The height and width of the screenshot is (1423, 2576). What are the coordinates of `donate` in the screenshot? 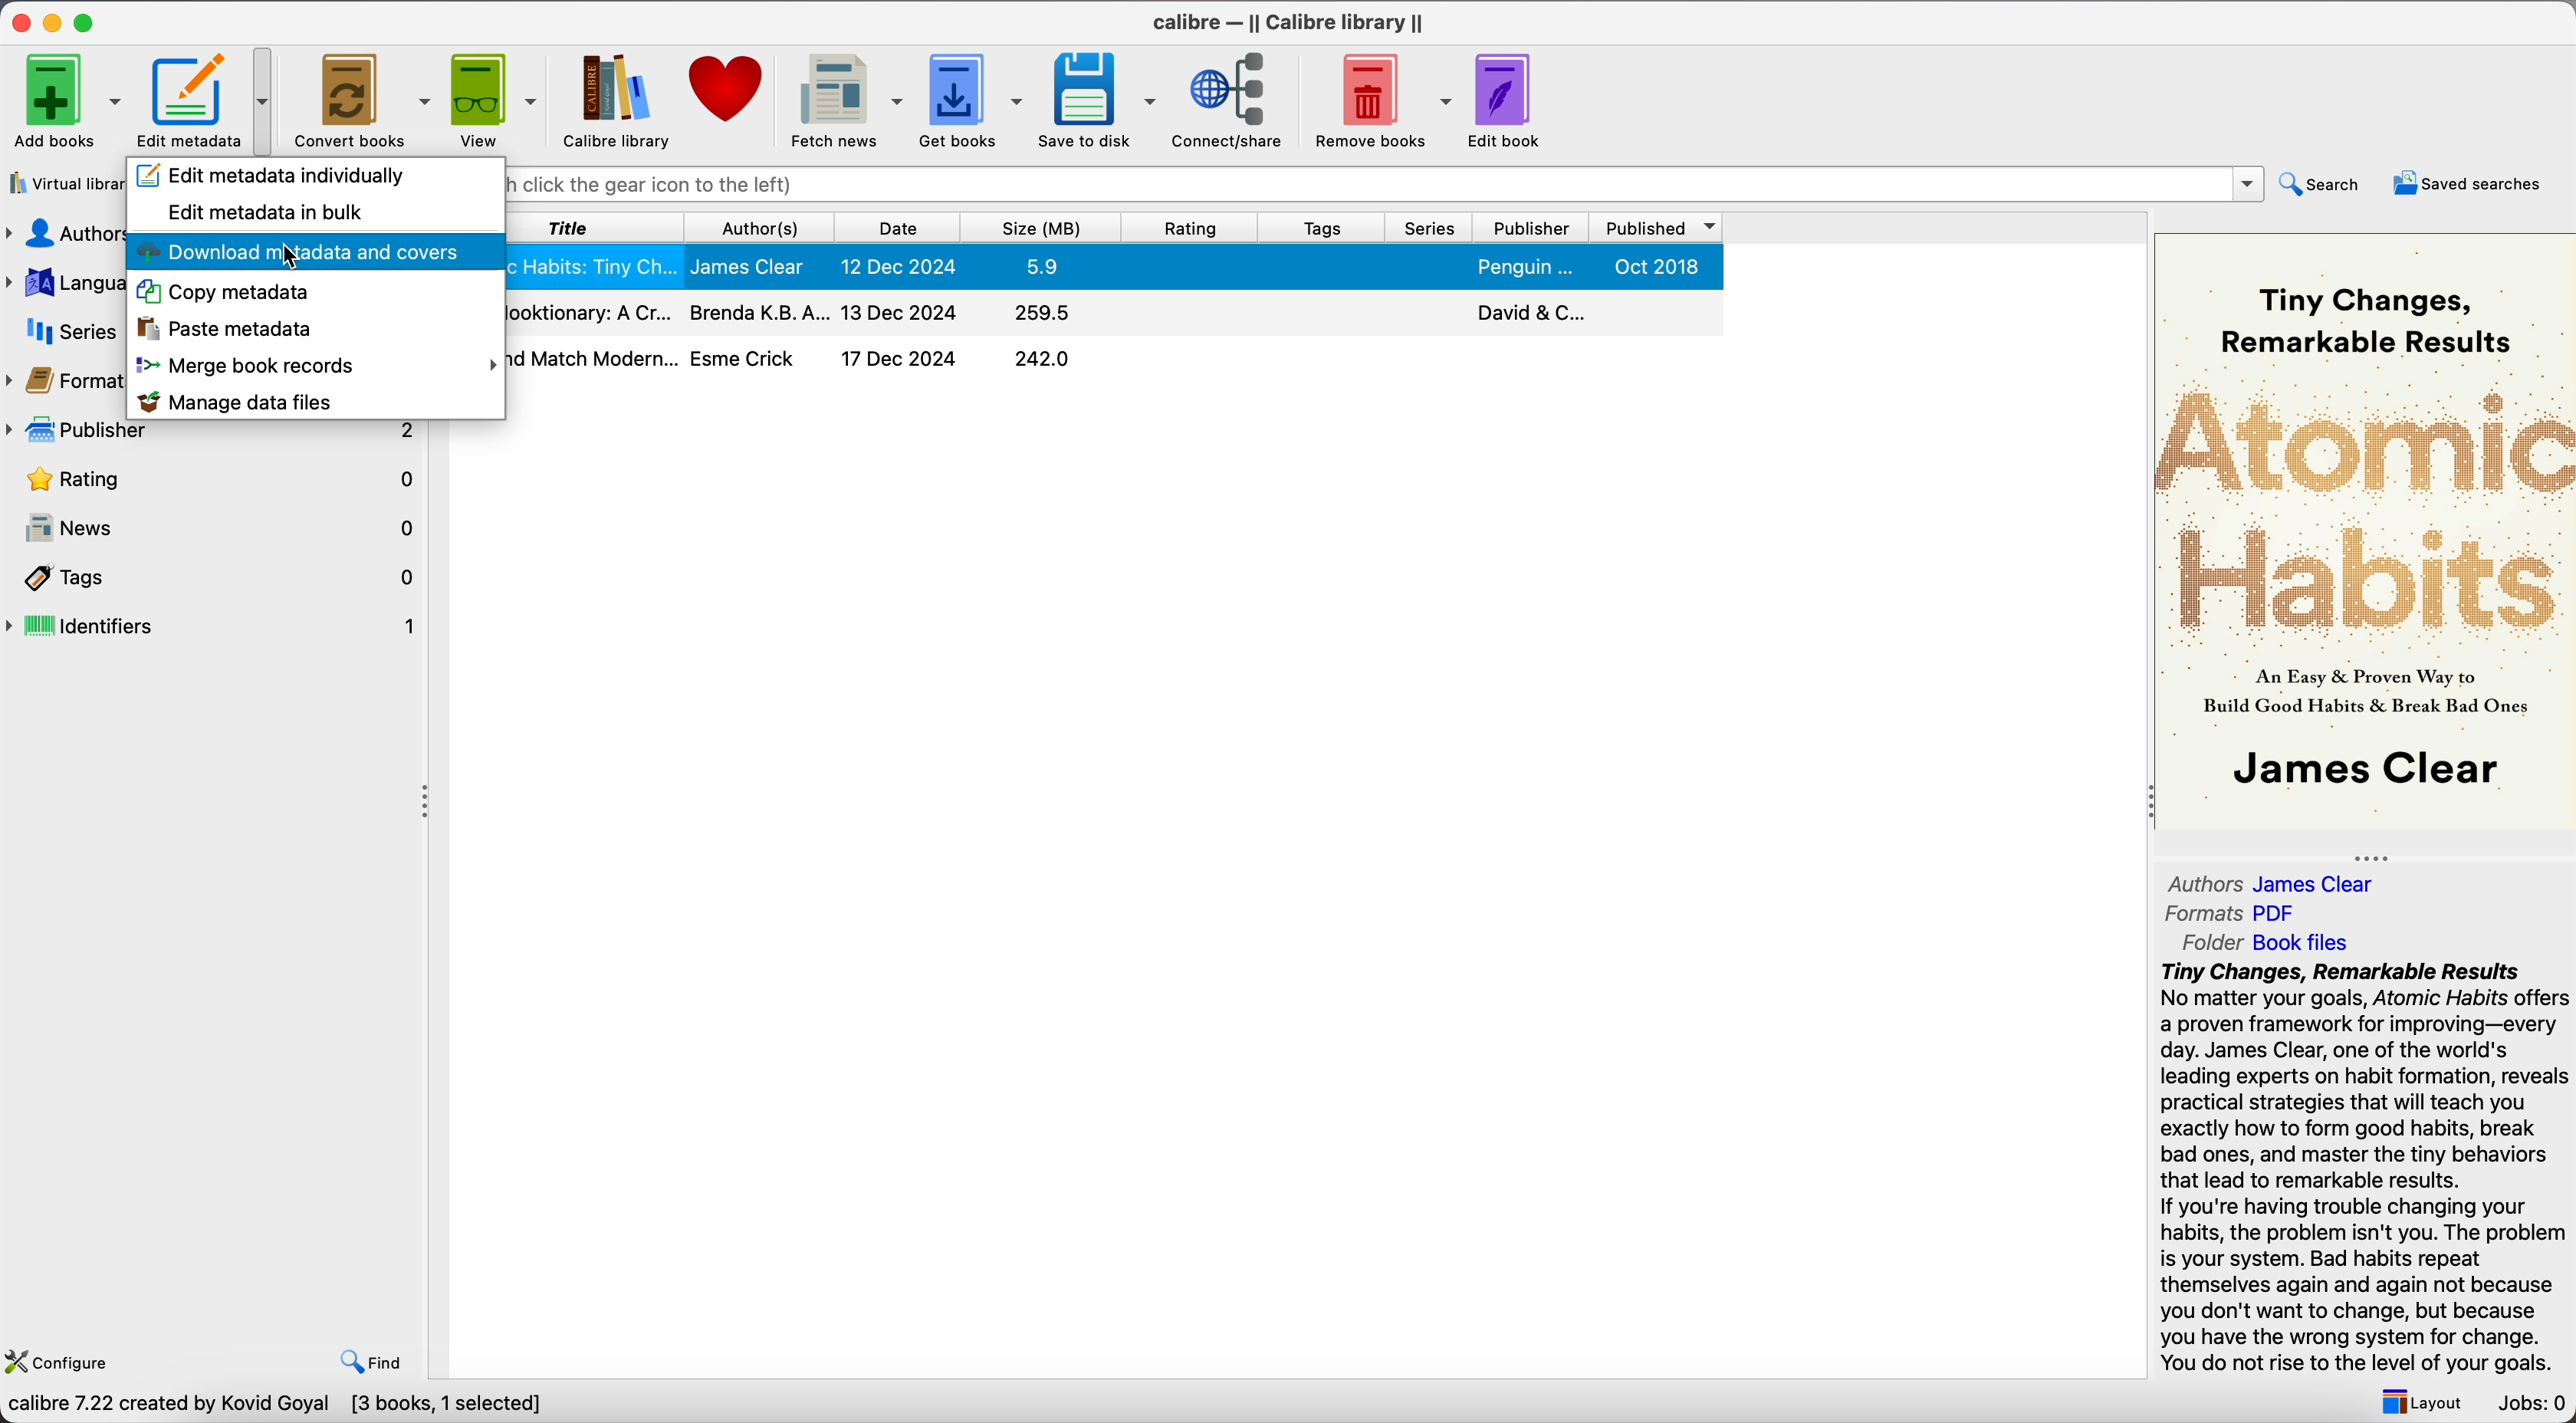 It's located at (731, 89).